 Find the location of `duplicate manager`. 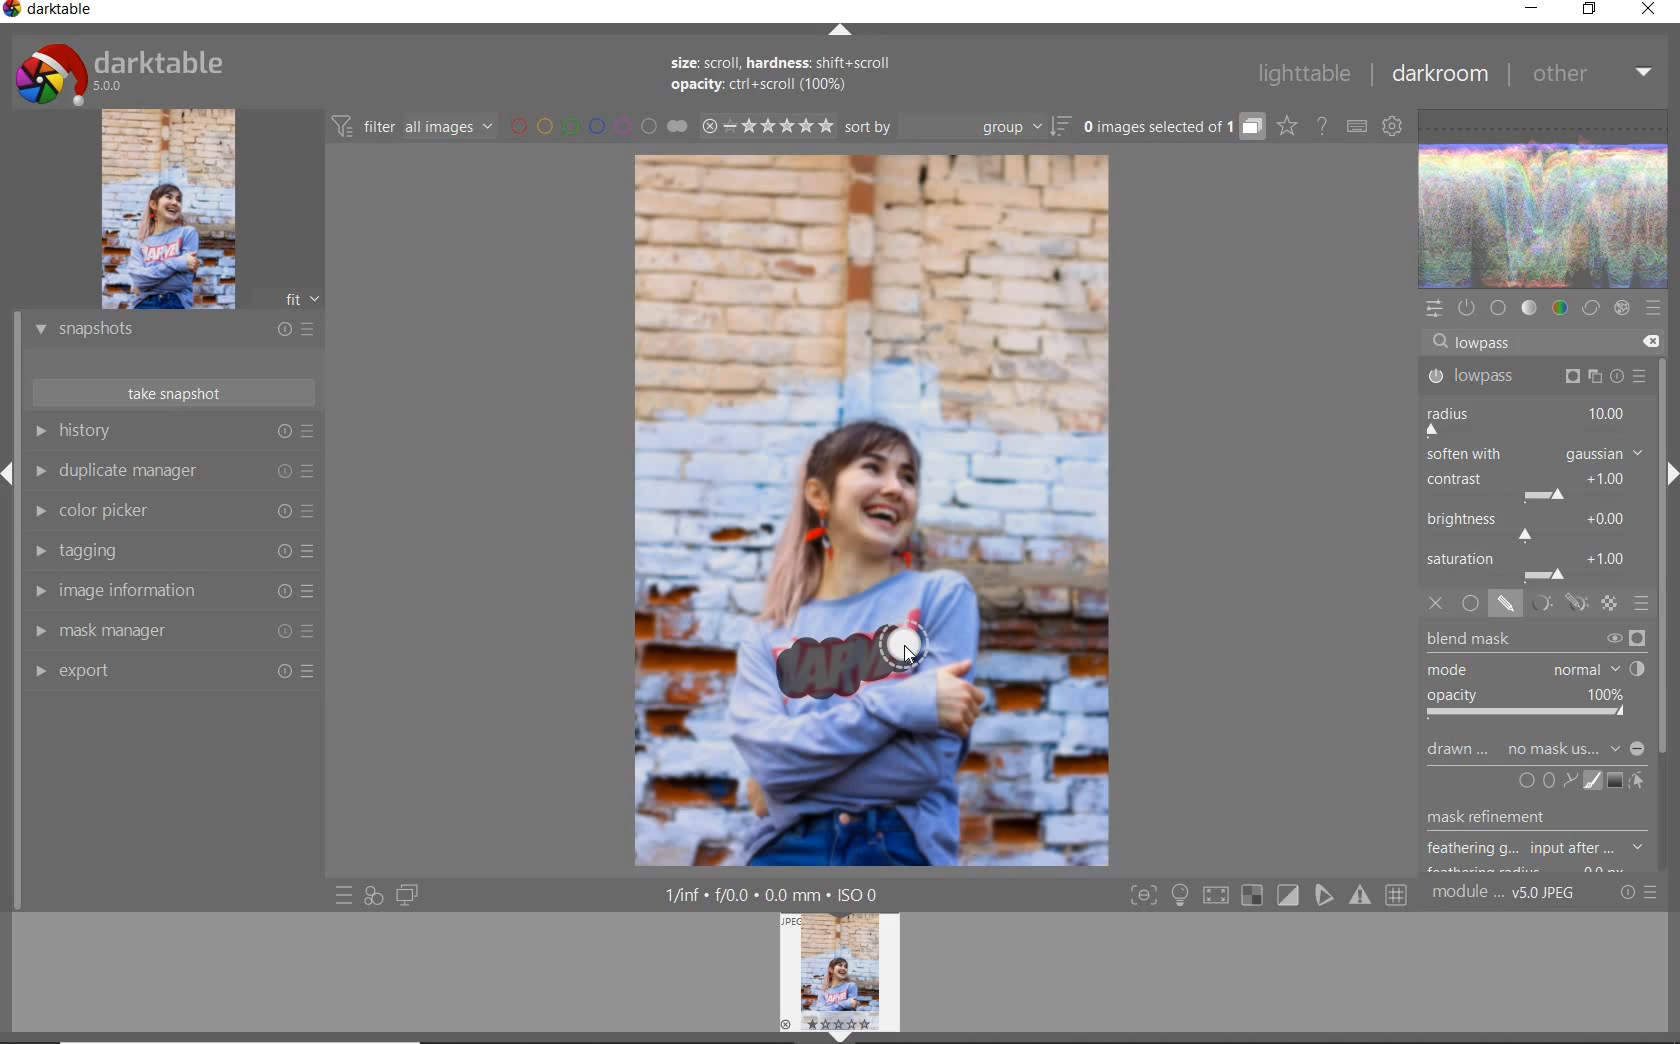

duplicate manager is located at coordinates (176, 473).